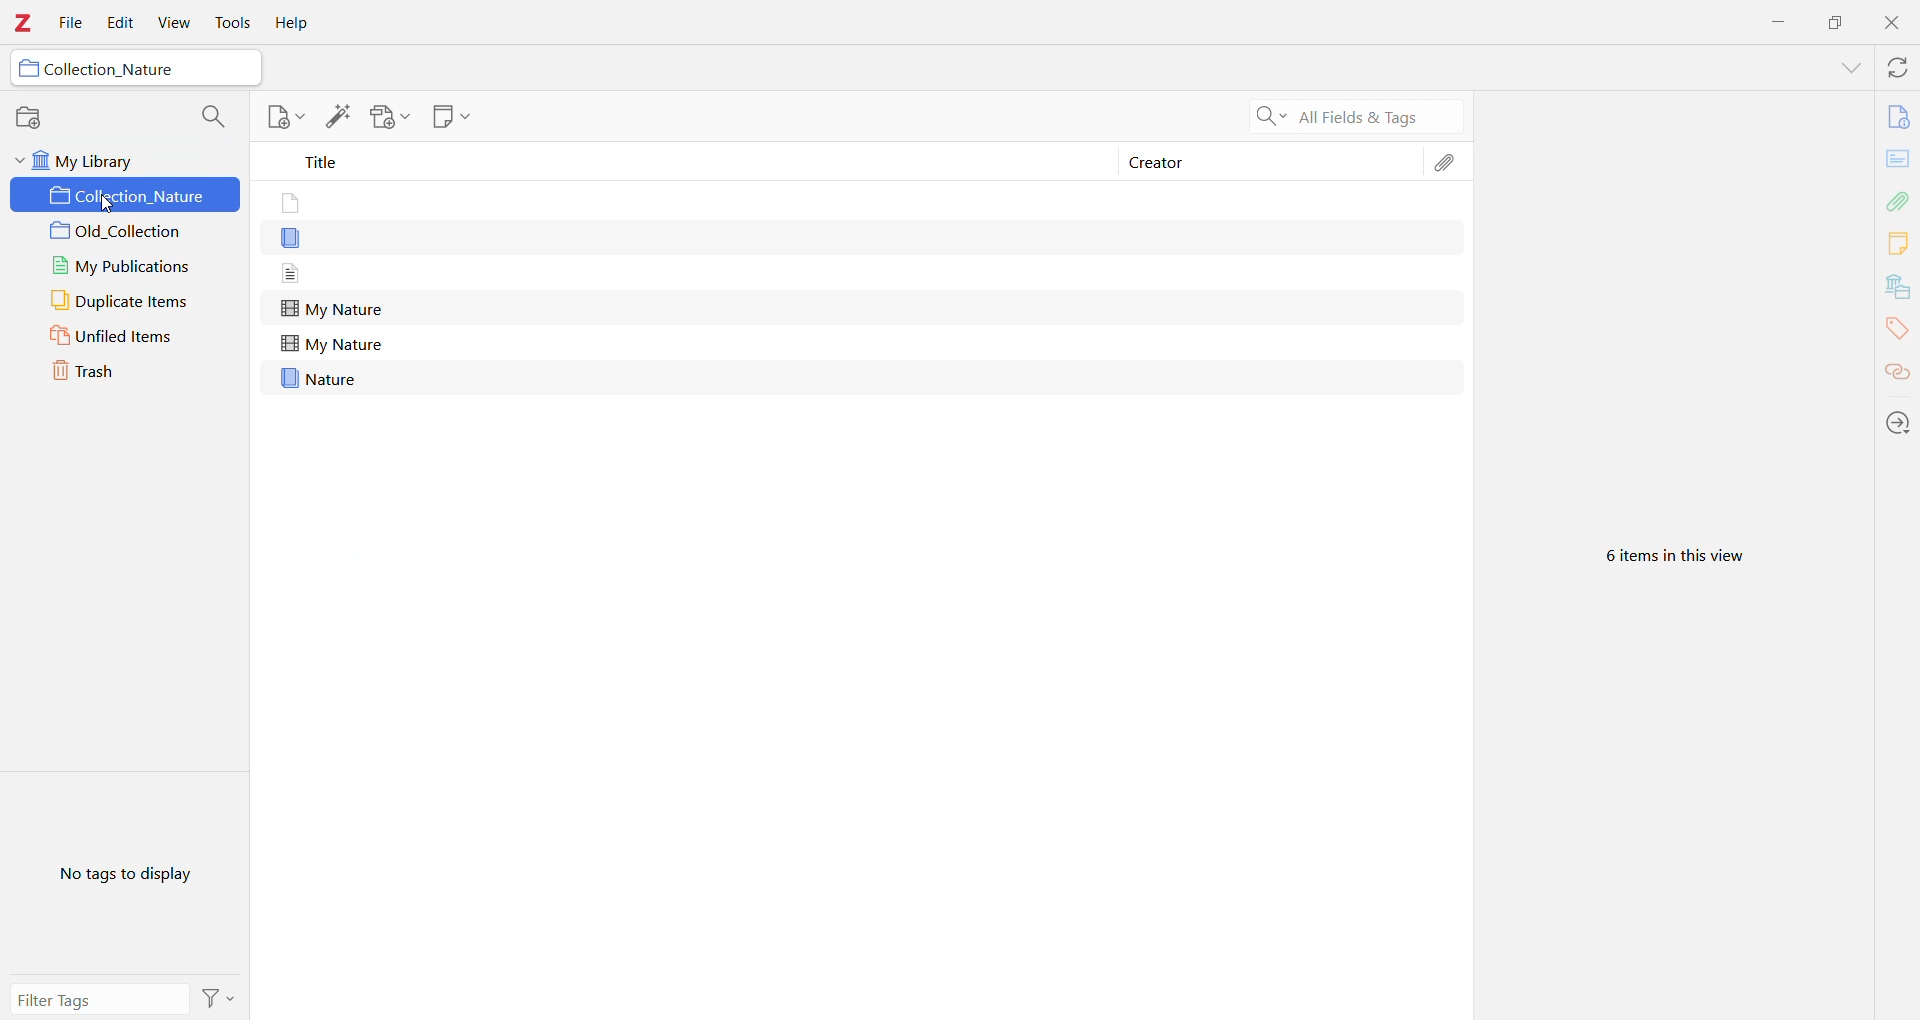 This screenshot has height=1020, width=1920. Describe the element at coordinates (1899, 200) in the screenshot. I see `Attachments` at that location.